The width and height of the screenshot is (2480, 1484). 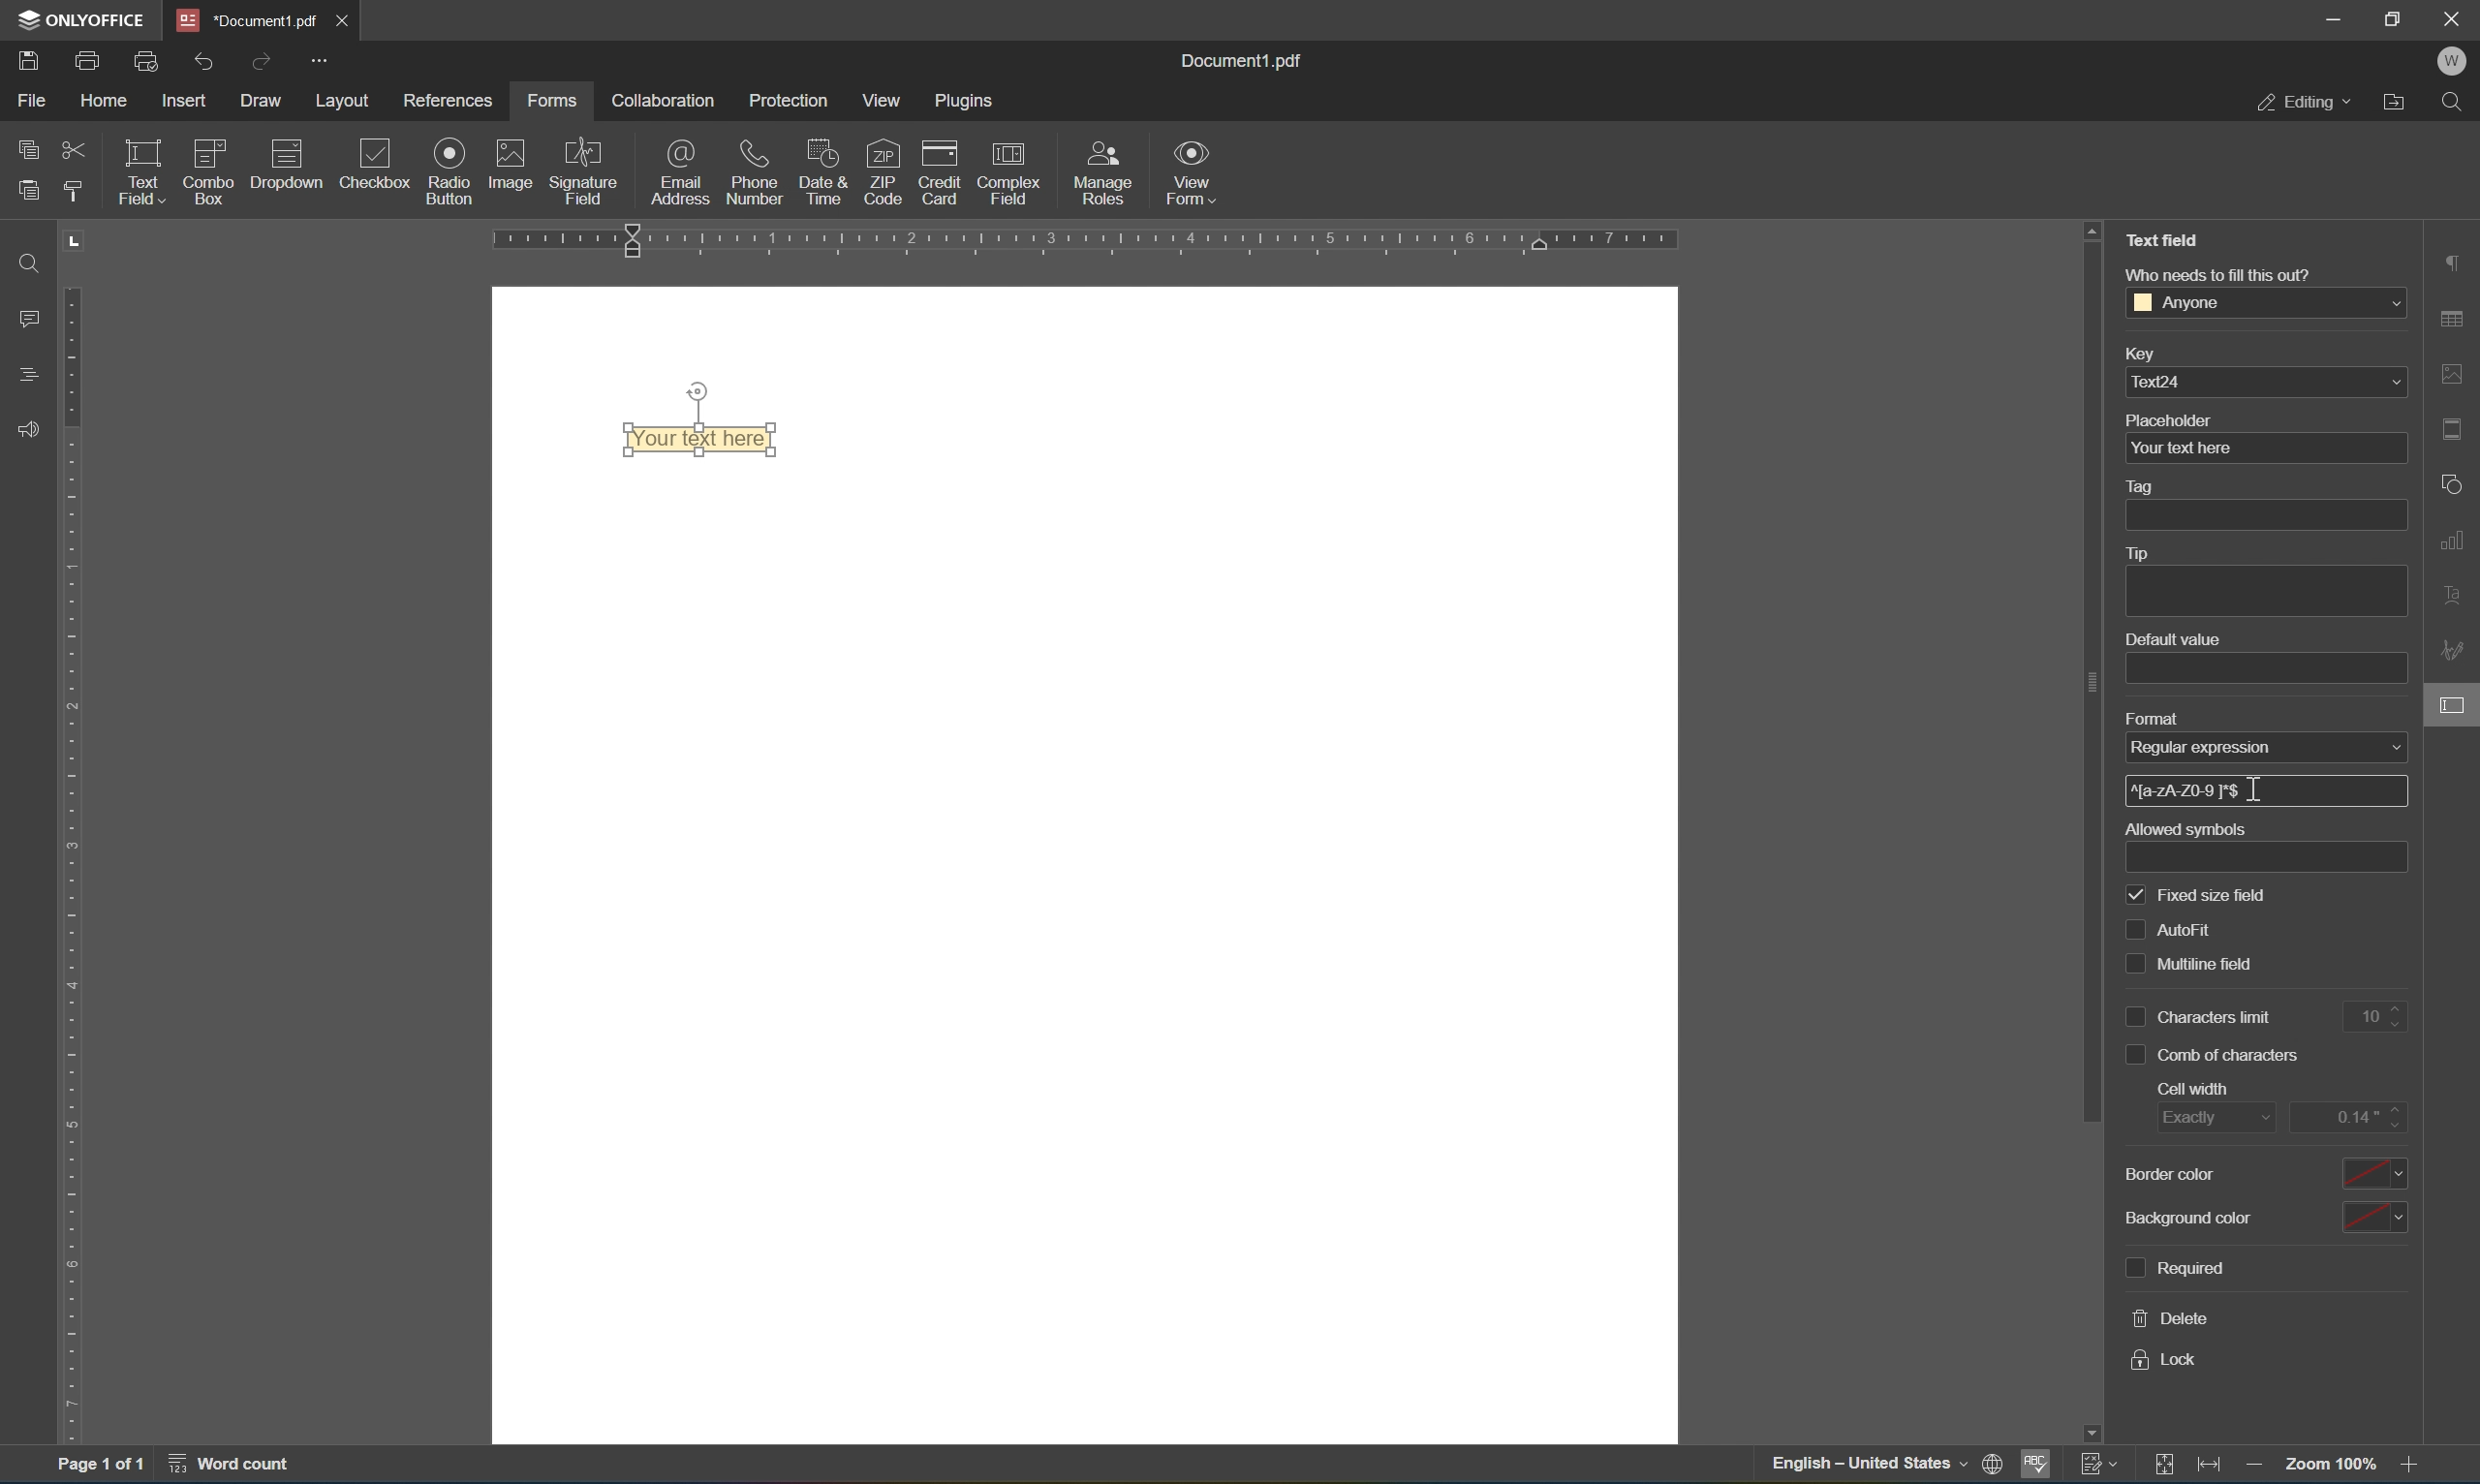 What do you see at coordinates (2455, 592) in the screenshot?
I see `text art settings` at bounding box center [2455, 592].